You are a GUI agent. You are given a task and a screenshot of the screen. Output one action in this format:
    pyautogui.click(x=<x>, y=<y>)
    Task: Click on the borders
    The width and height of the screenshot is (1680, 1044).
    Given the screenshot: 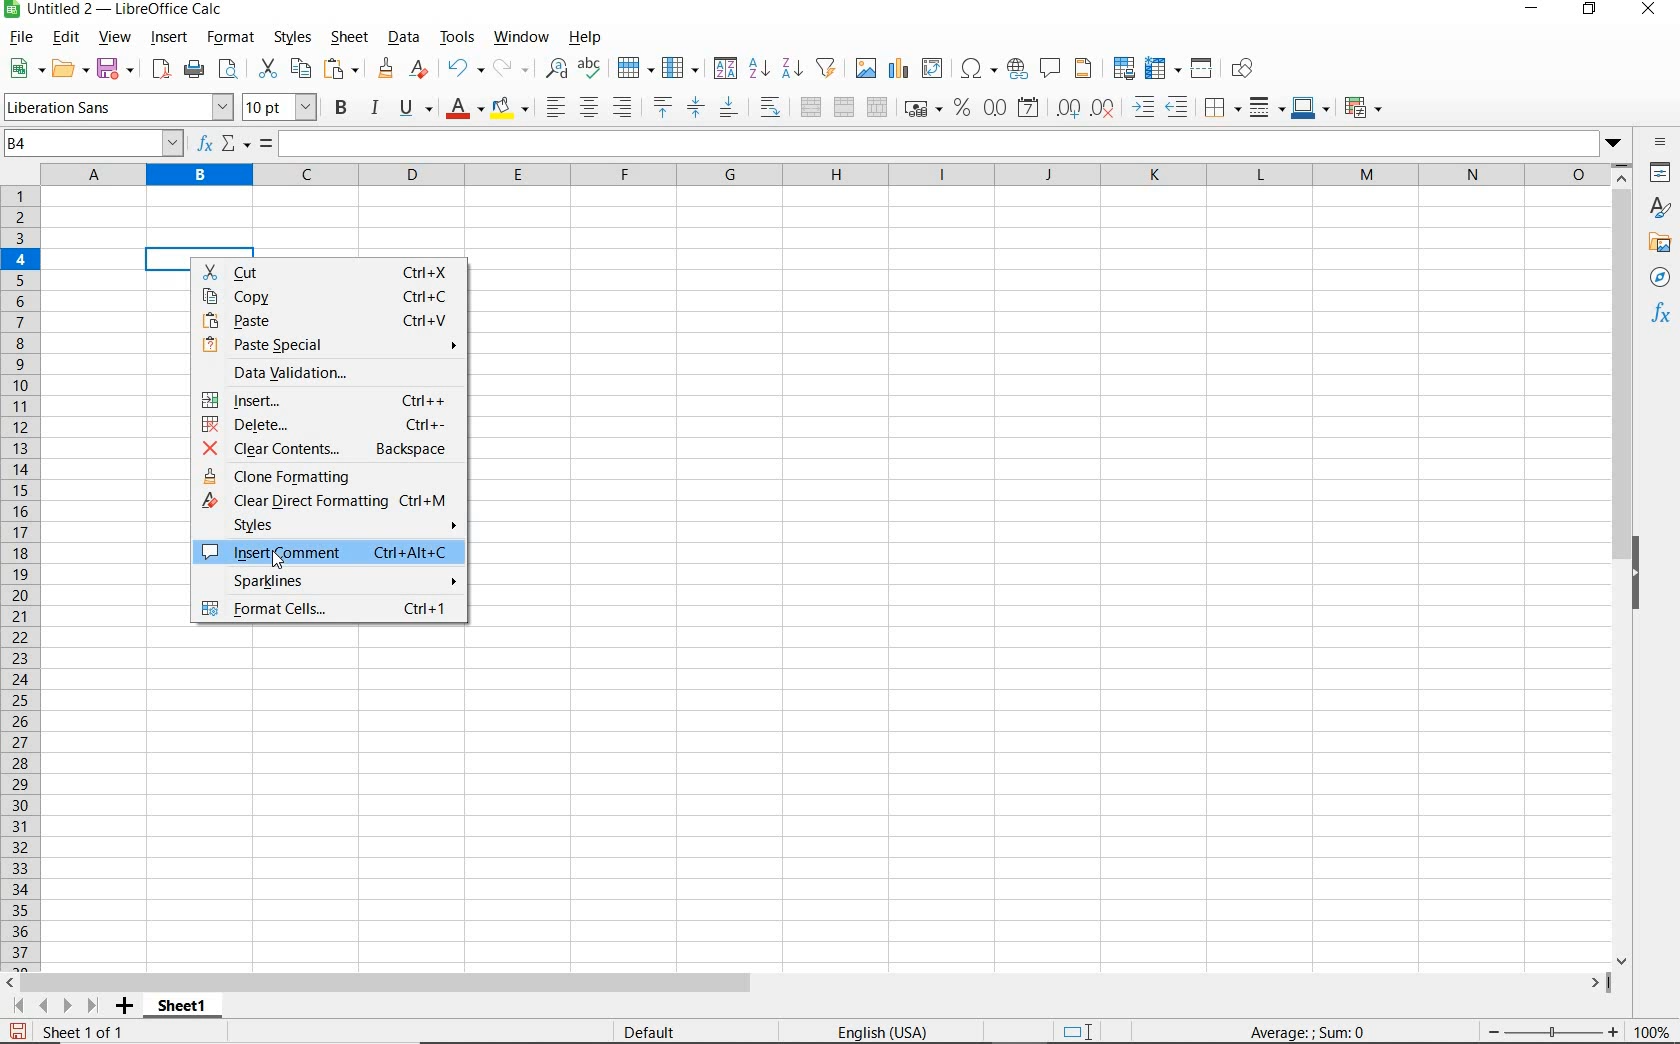 What is the action you would take?
    pyautogui.click(x=1221, y=107)
    